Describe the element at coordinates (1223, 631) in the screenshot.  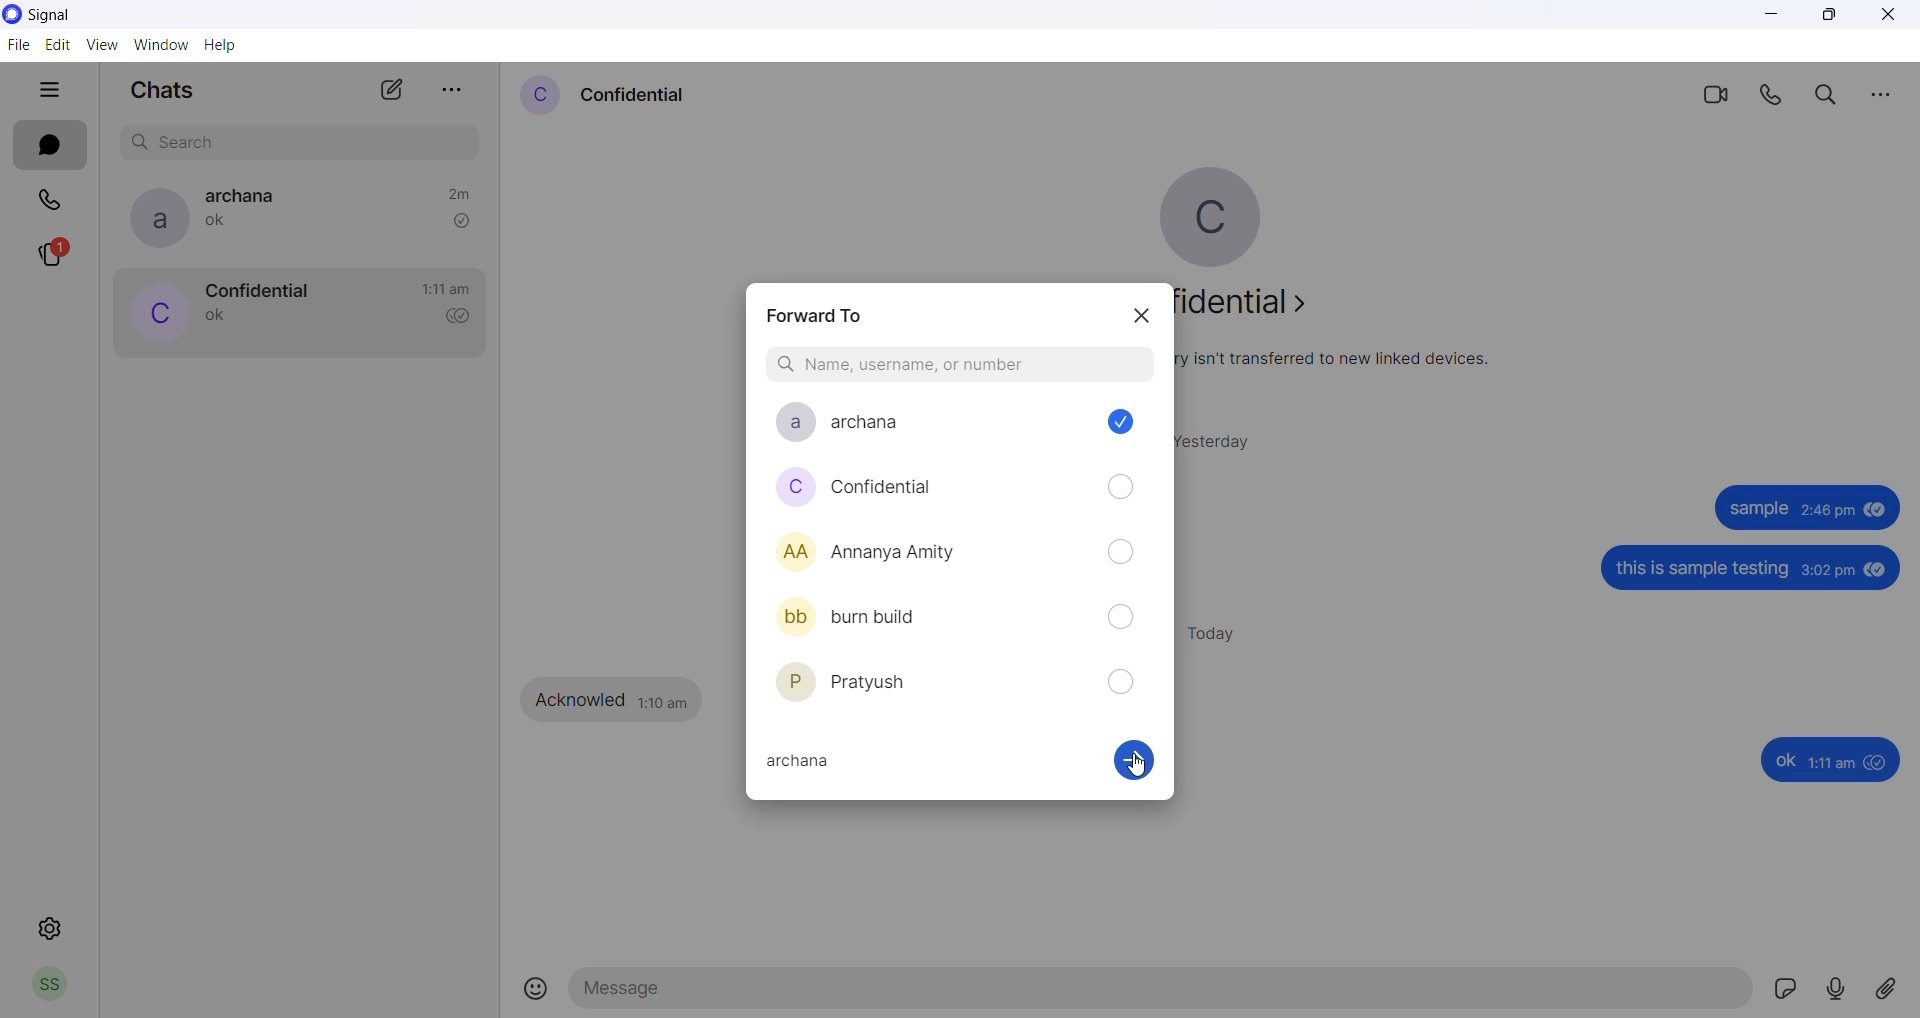
I see `today messages heading` at that location.